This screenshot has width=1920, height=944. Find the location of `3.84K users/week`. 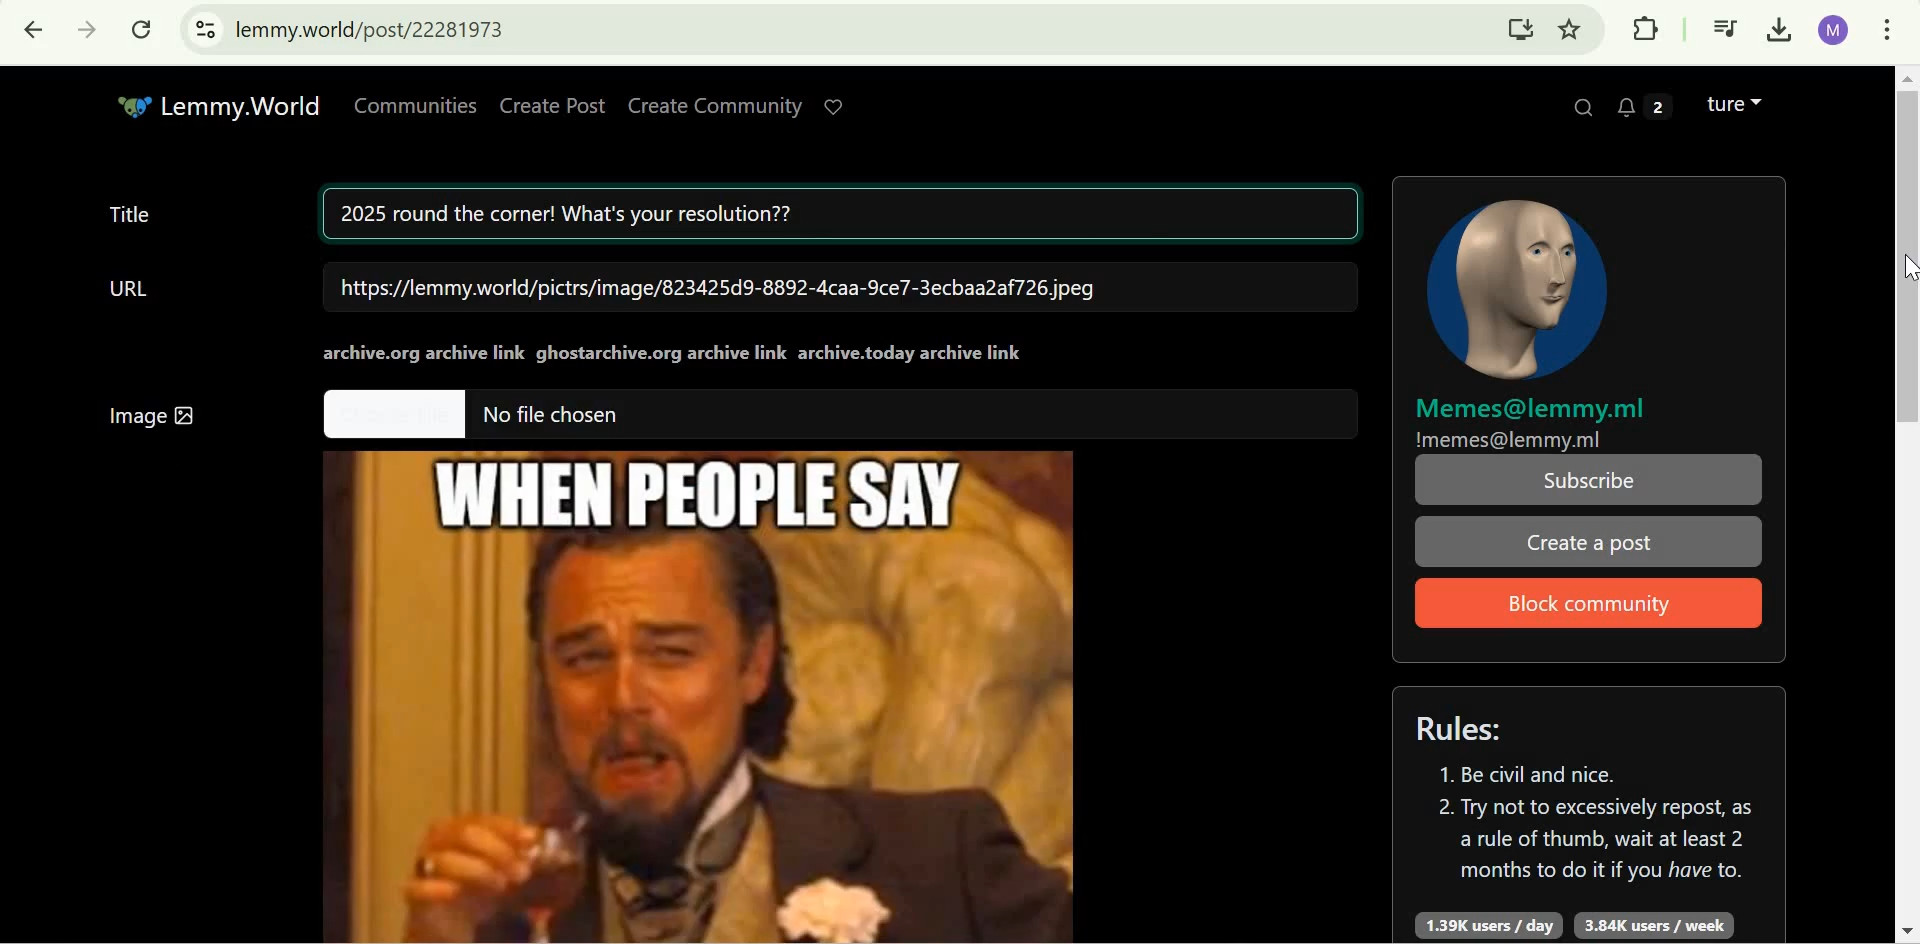

3.84K users/week is located at coordinates (1652, 926).